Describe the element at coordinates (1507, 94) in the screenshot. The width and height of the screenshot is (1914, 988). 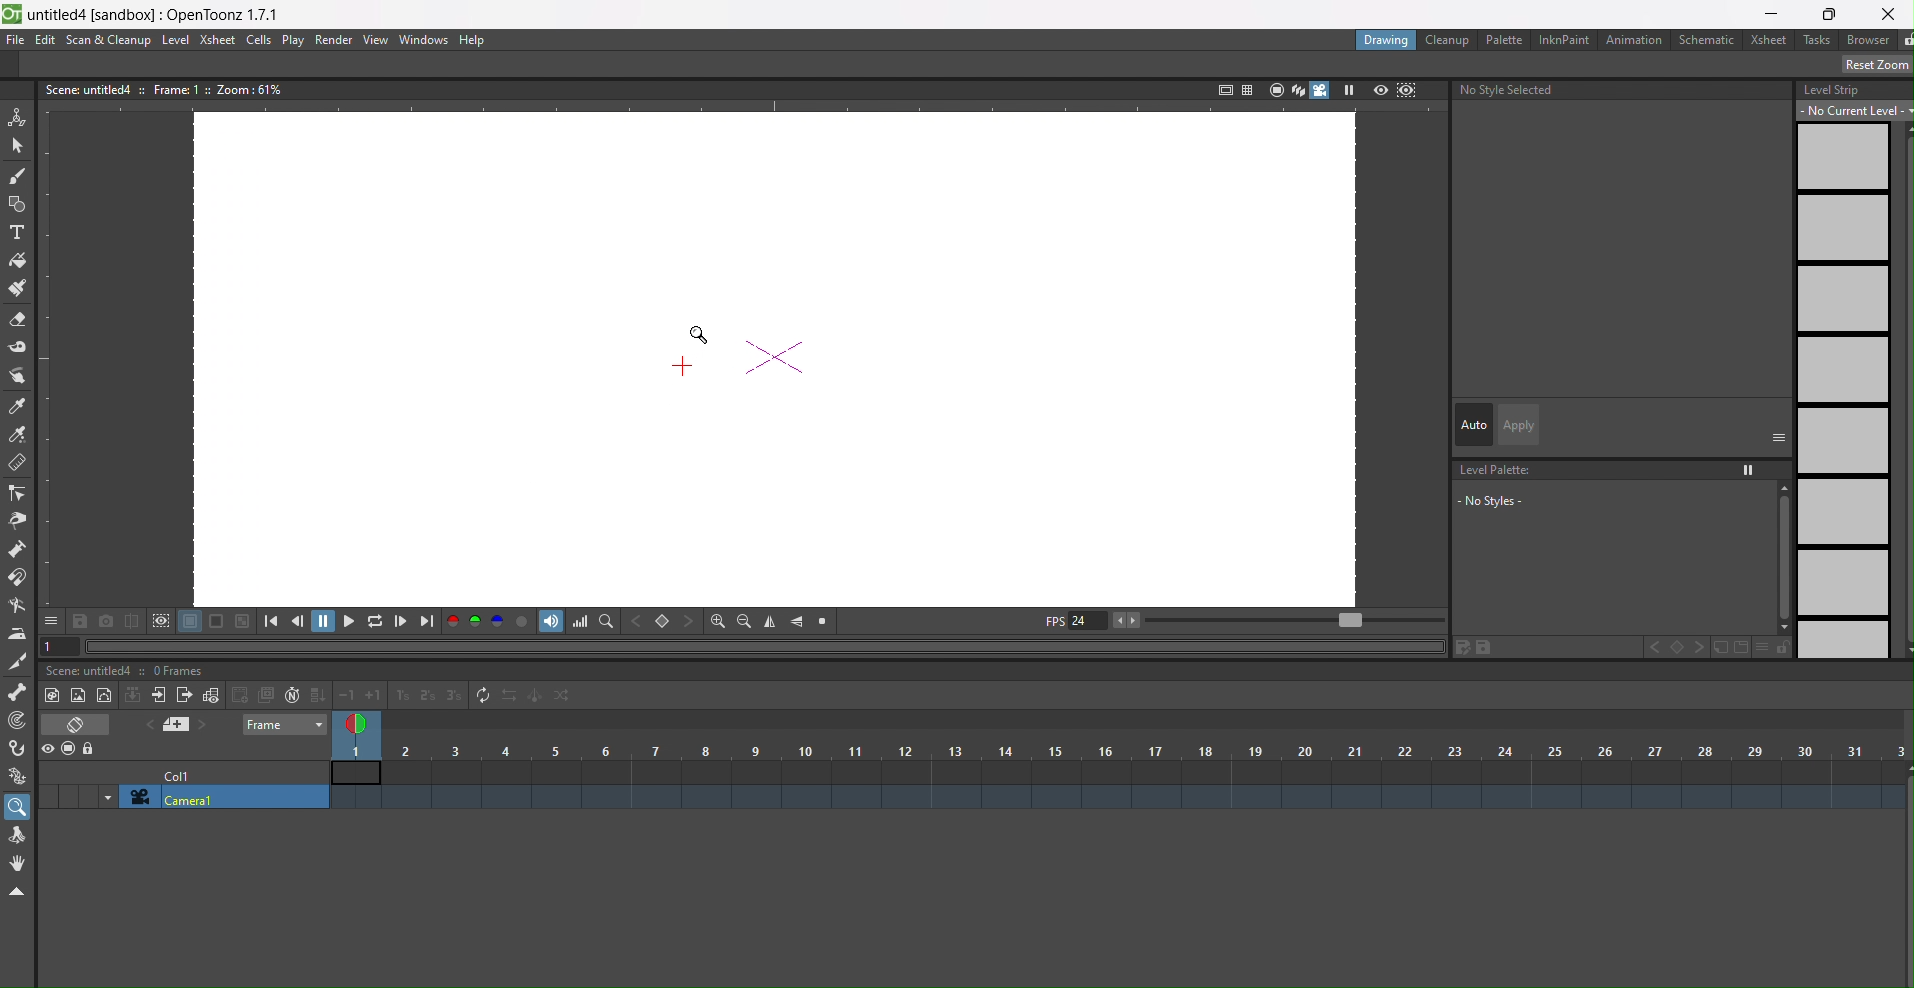
I see `no style selected` at that location.